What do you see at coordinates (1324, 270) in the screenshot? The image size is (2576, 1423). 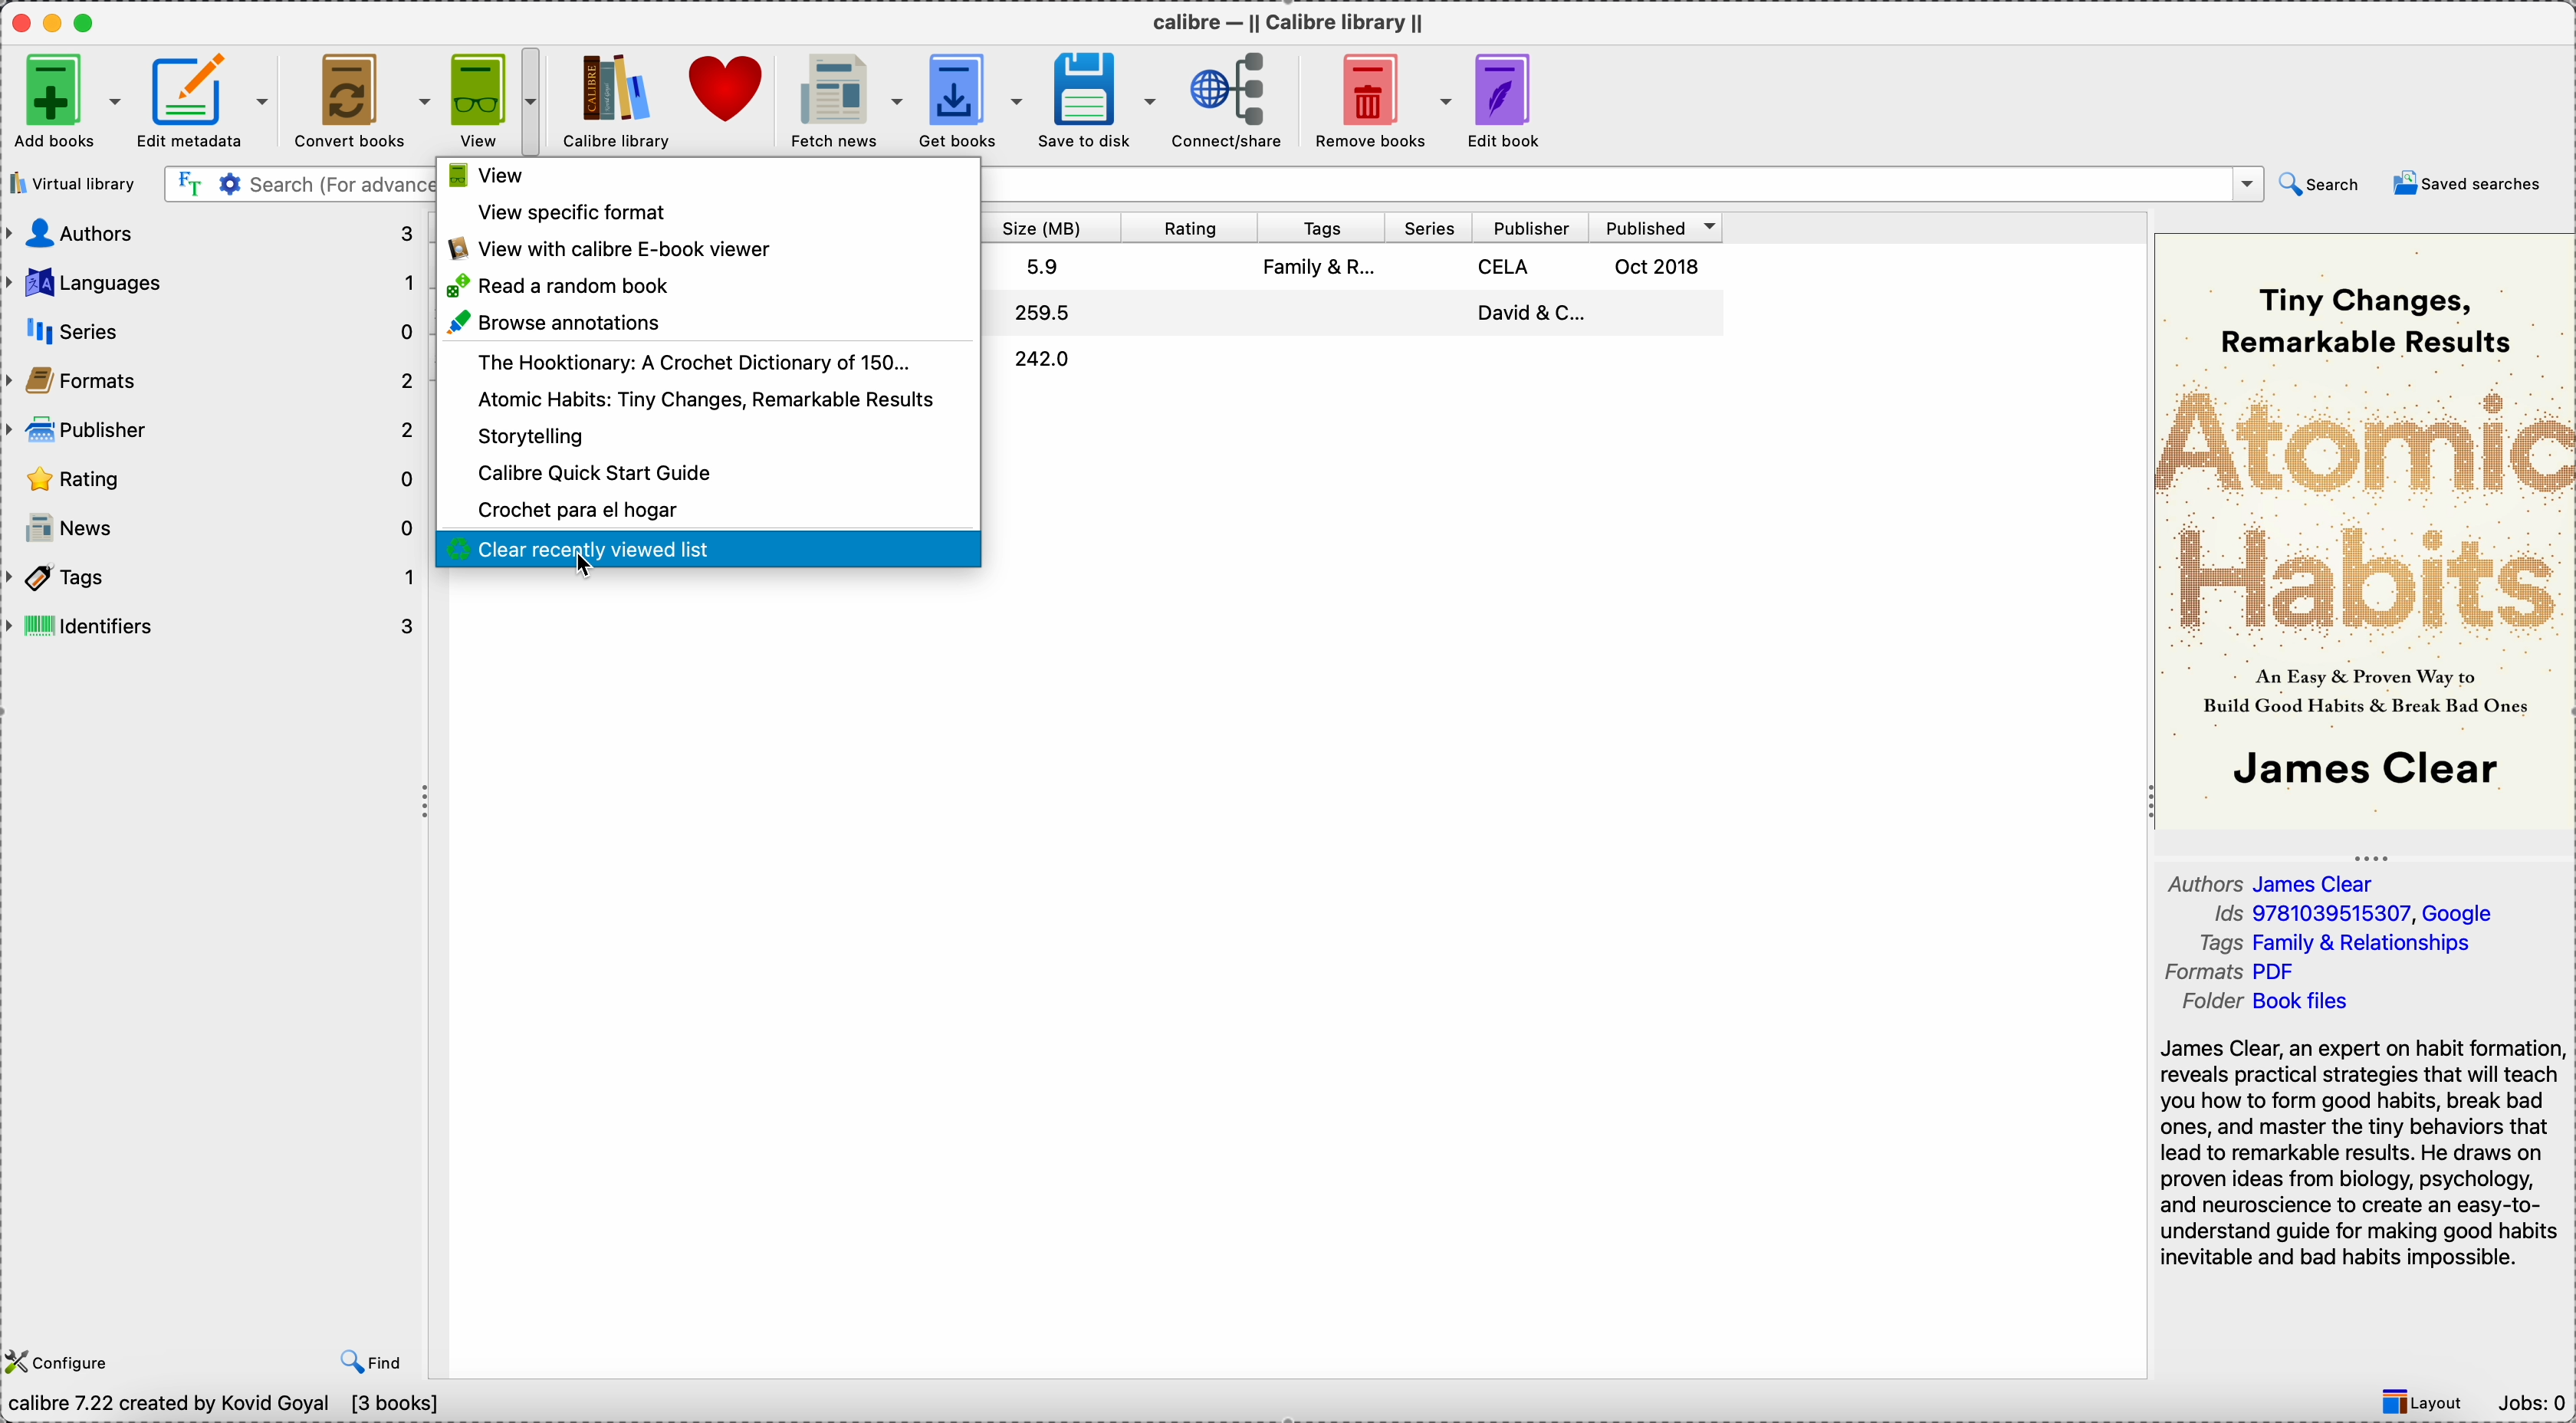 I see `Family & R...` at bounding box center [1324, 270].